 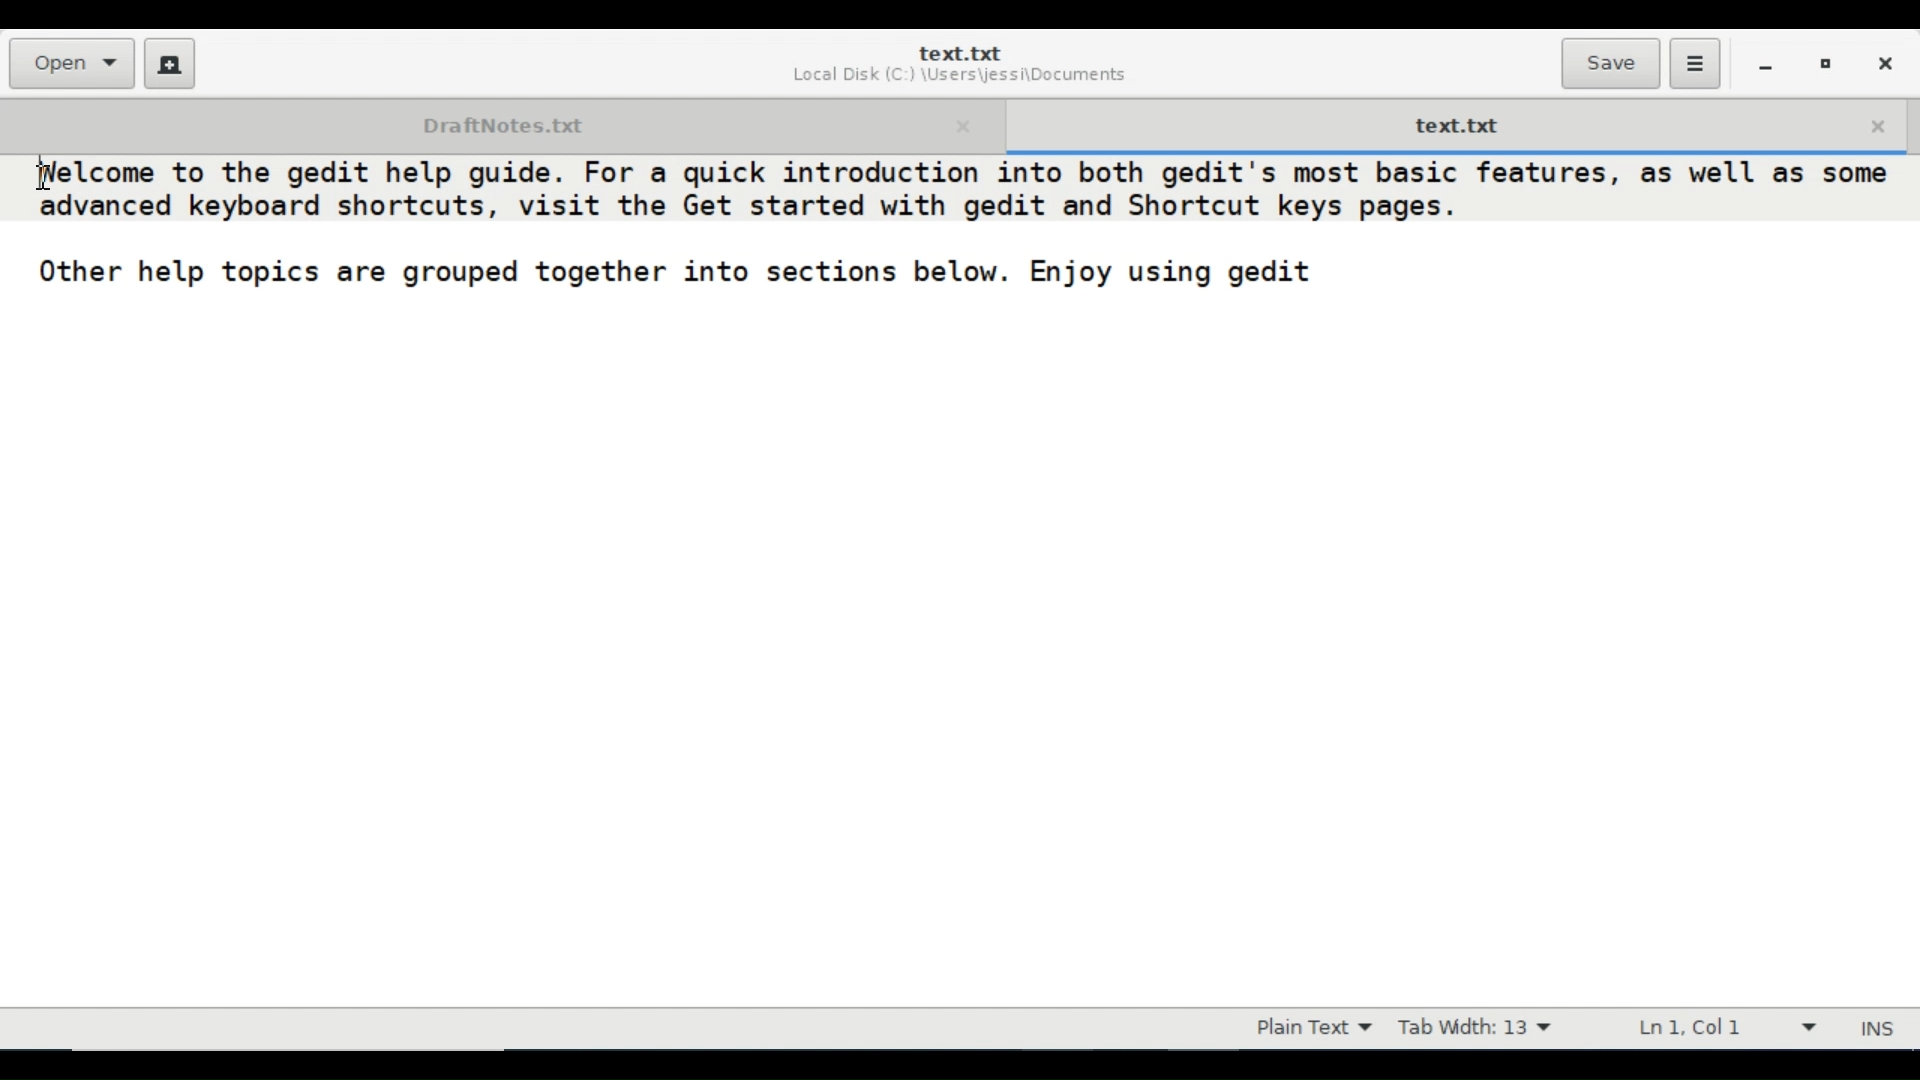 I want to click on minimize, so click(x=1765, y=63).